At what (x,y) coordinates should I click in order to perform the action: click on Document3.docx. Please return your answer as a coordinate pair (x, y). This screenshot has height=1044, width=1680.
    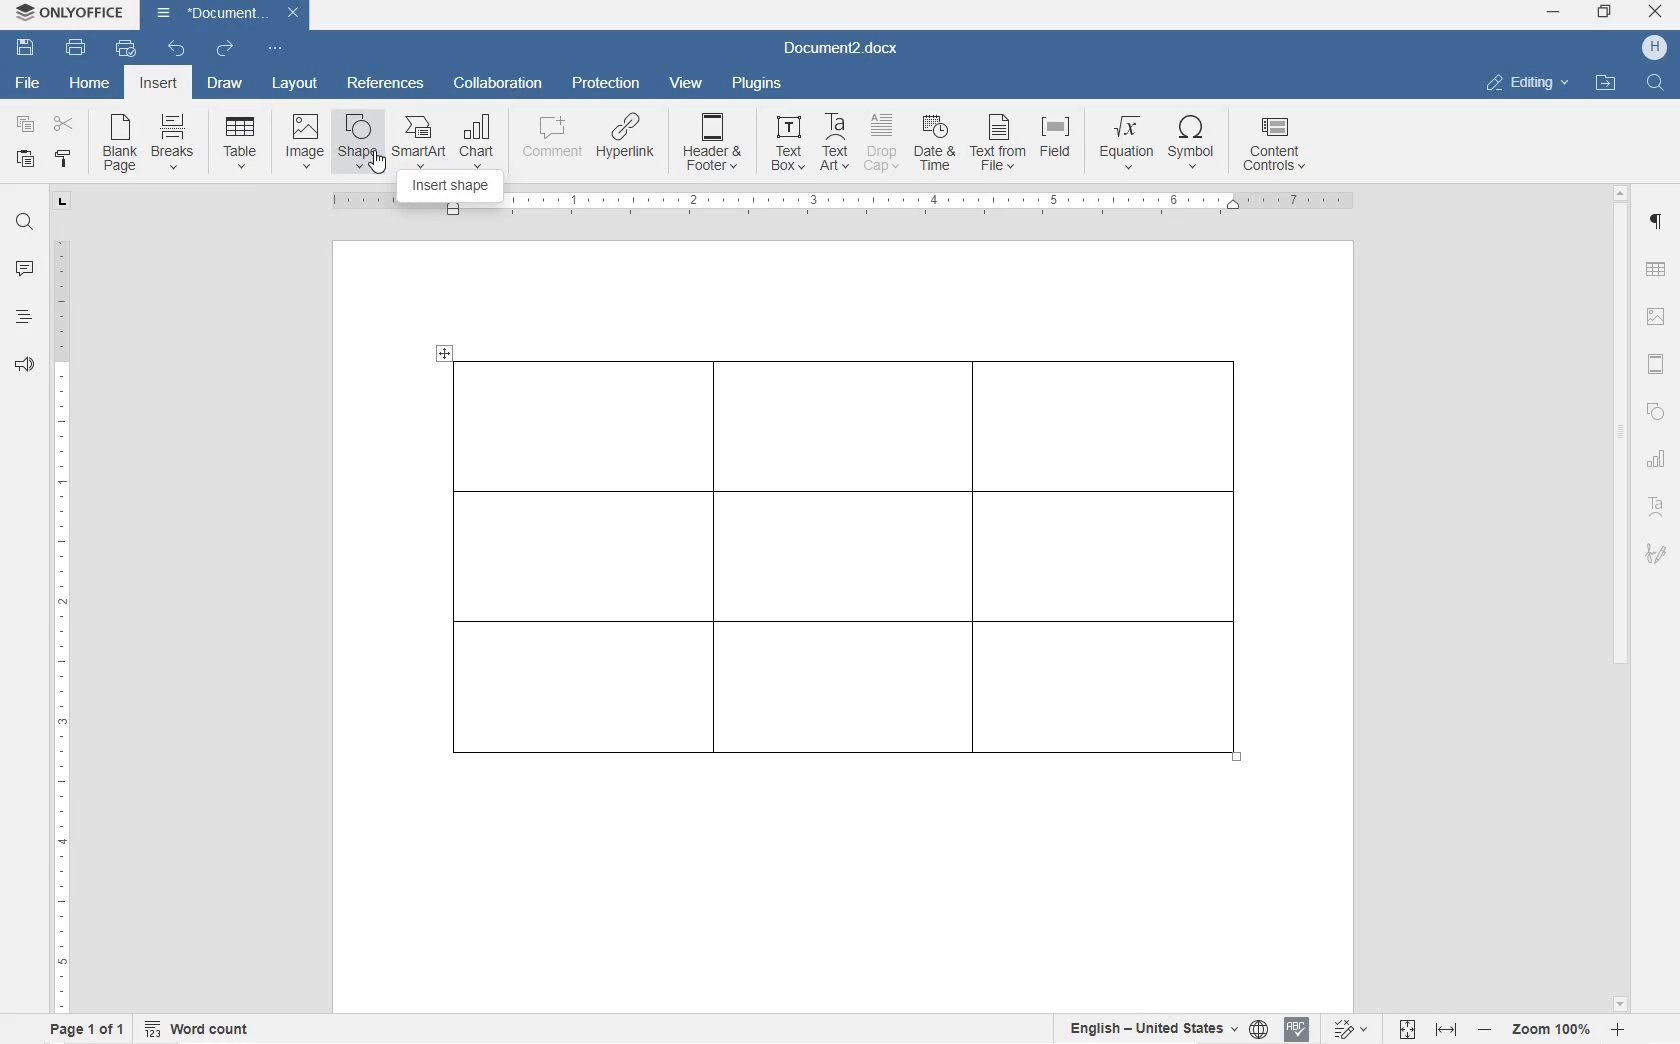
    Looking at the image, I should click on (227, 15).